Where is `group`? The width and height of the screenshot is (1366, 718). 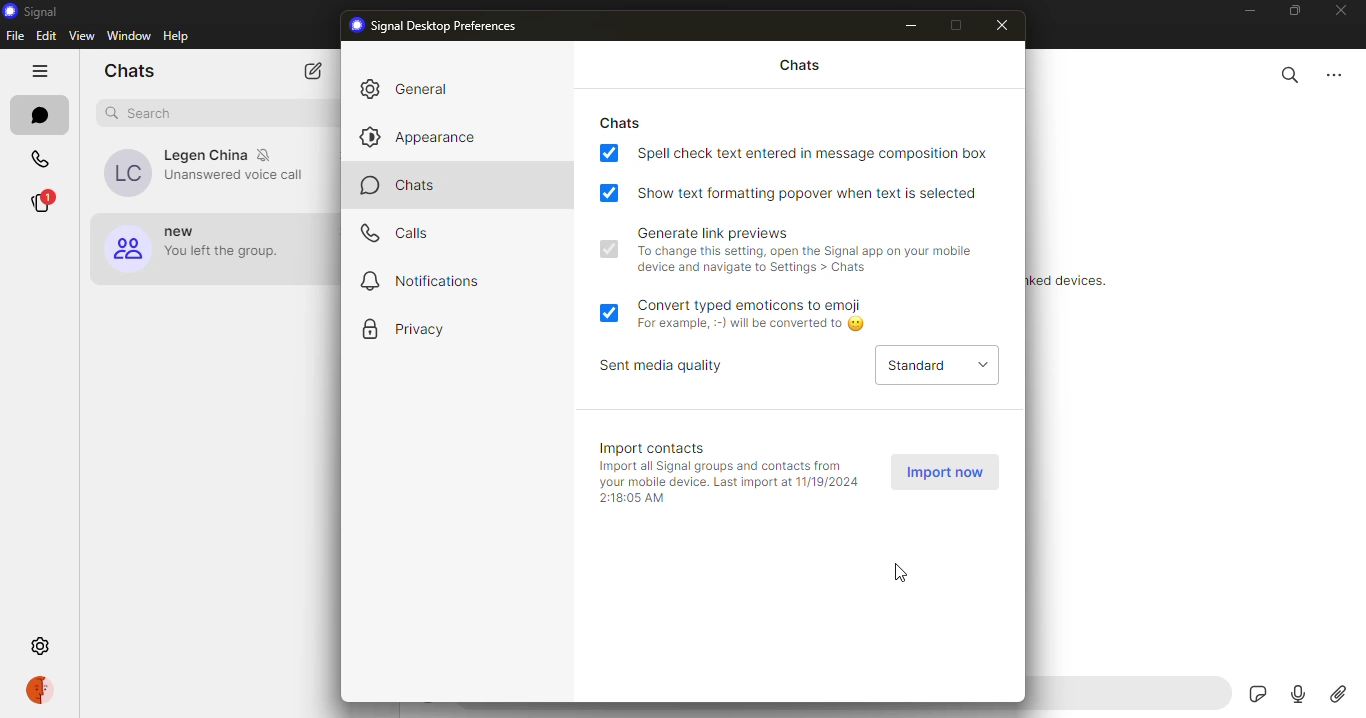
group is located at coordinates (203, 251).